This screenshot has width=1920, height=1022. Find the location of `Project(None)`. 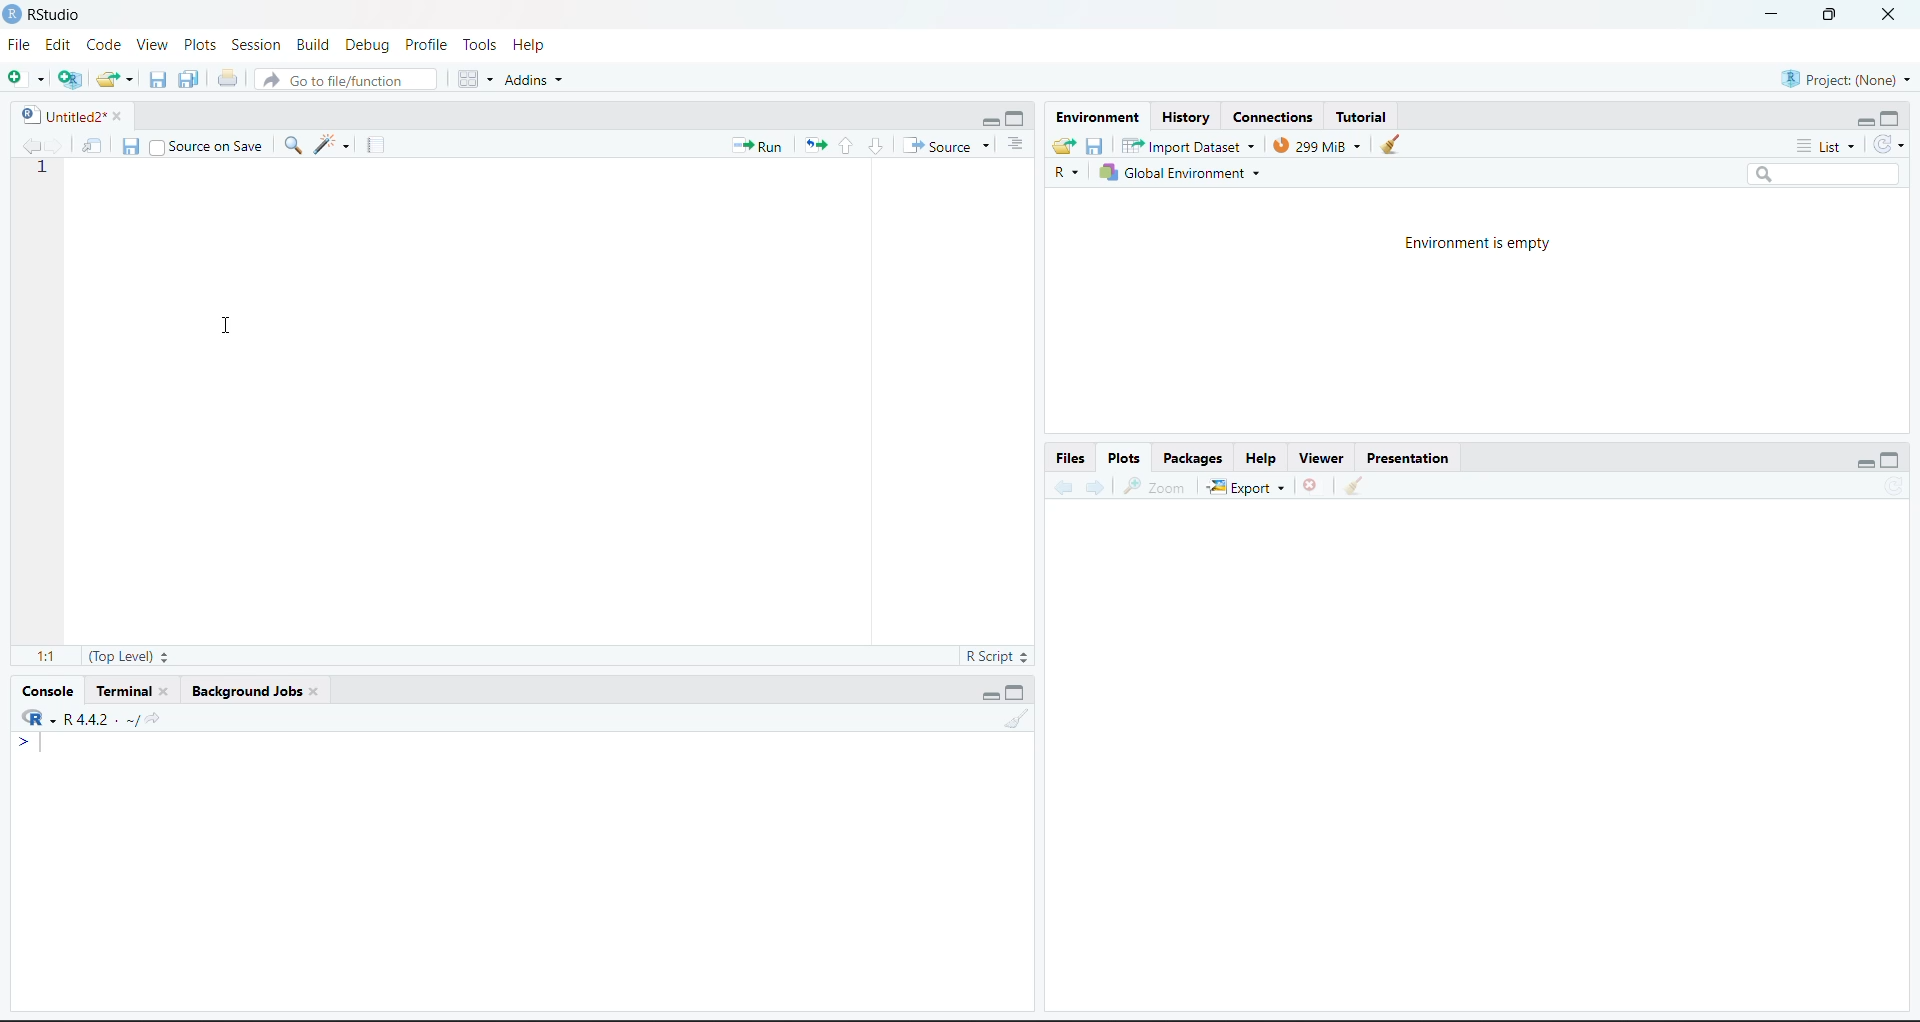

Project(None) is located at coordinates (1850, 79).